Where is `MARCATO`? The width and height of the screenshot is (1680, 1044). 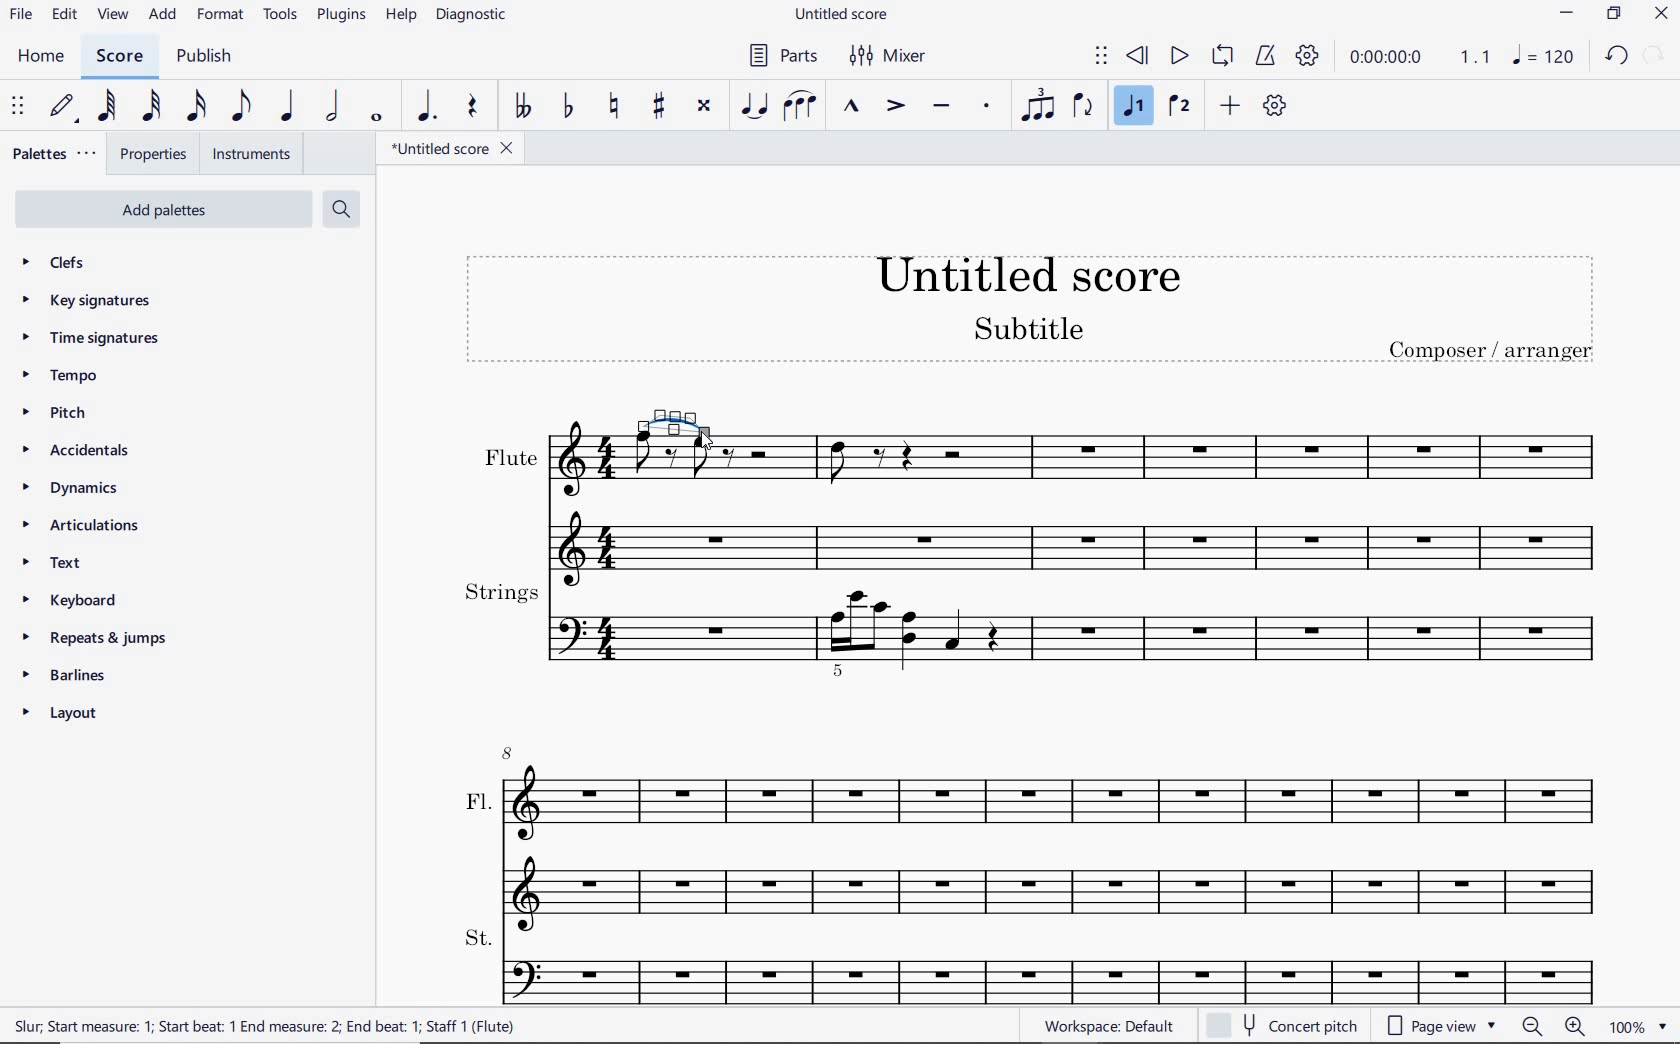 MARCATO is located at coordinates (853, 107).